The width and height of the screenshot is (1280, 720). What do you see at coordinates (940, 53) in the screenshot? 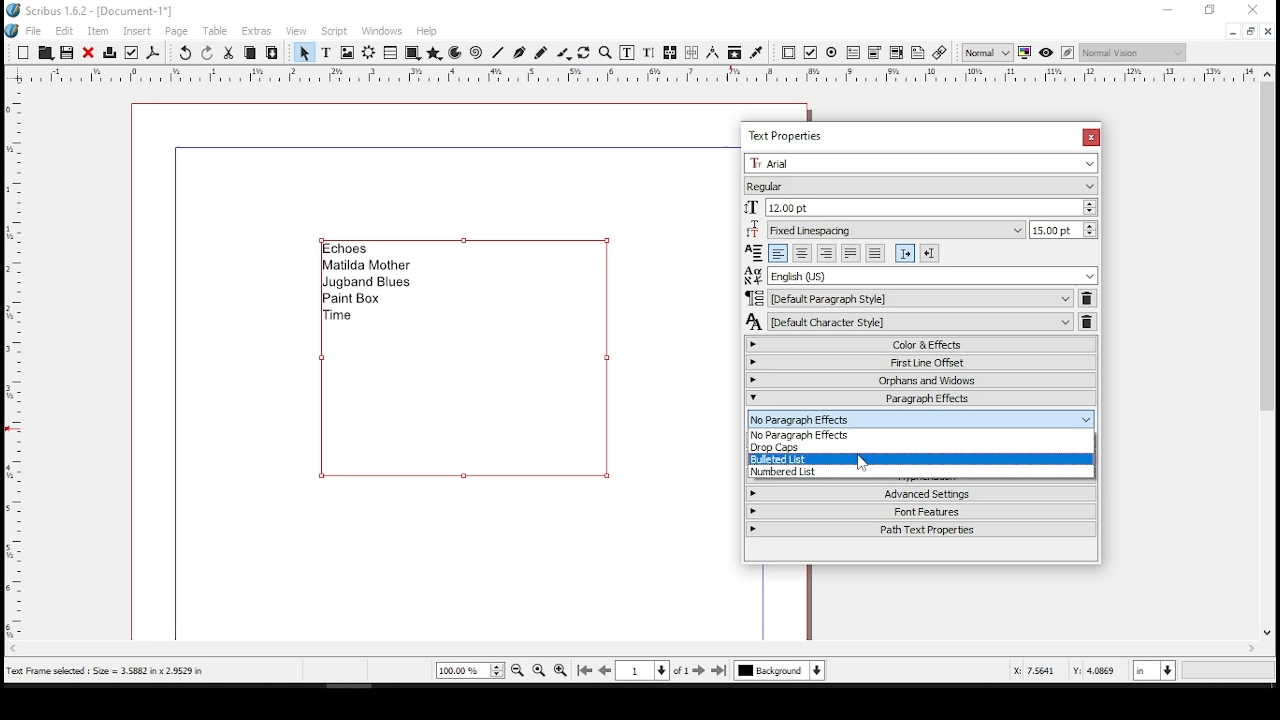
I see `link annotation` at bounding box center [940, 53].